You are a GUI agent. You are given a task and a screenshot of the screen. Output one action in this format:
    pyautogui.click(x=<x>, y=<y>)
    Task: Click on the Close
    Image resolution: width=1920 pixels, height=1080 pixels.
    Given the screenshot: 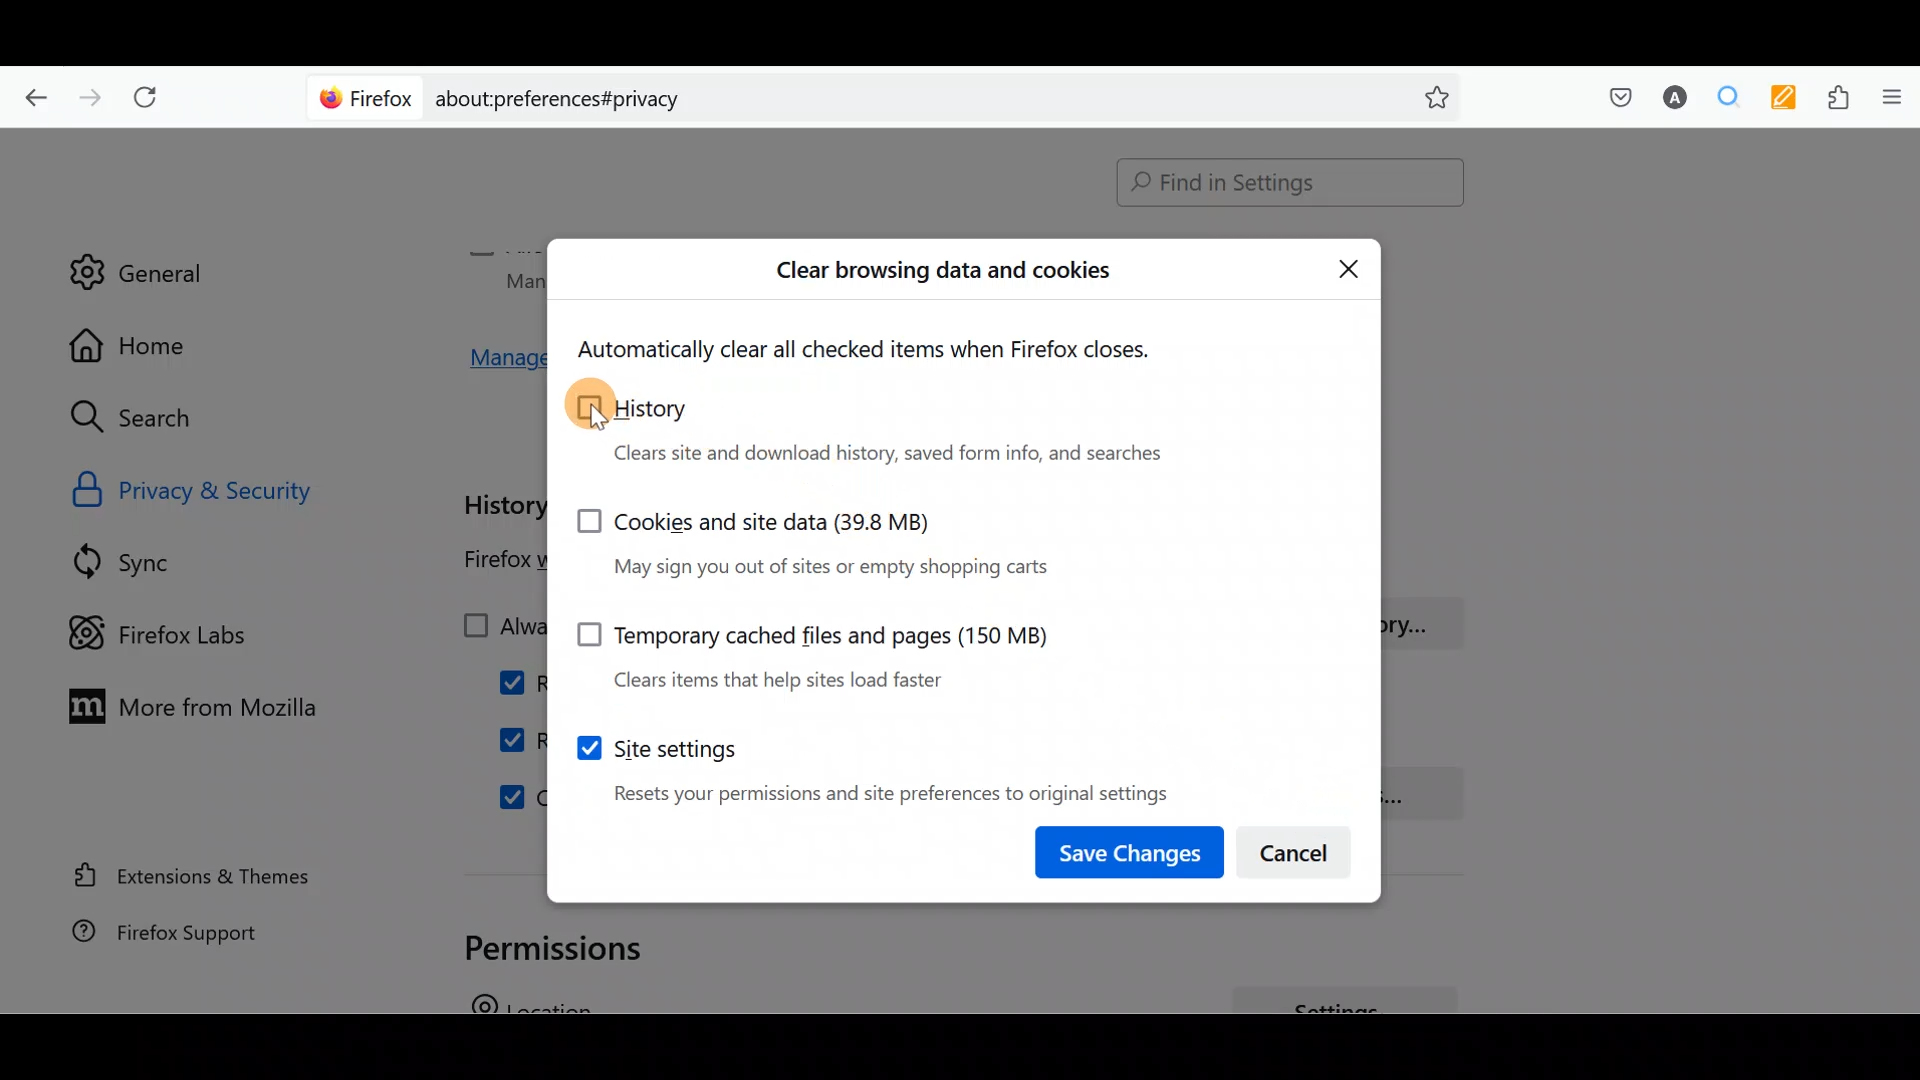 What is the action you would take?
    pyautogui.click(x=1349, y=267)
    